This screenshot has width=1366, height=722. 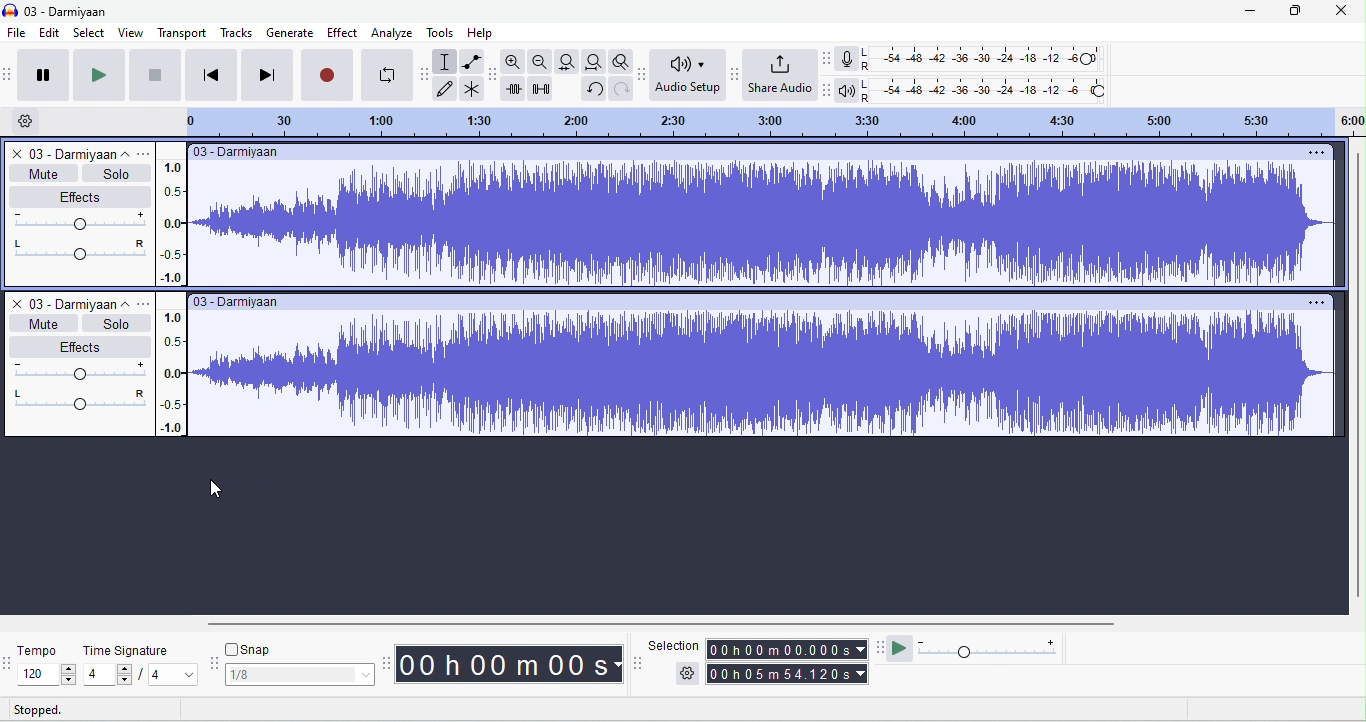 I want to click on horizontal scroll bar, so click(x=655, y=624).